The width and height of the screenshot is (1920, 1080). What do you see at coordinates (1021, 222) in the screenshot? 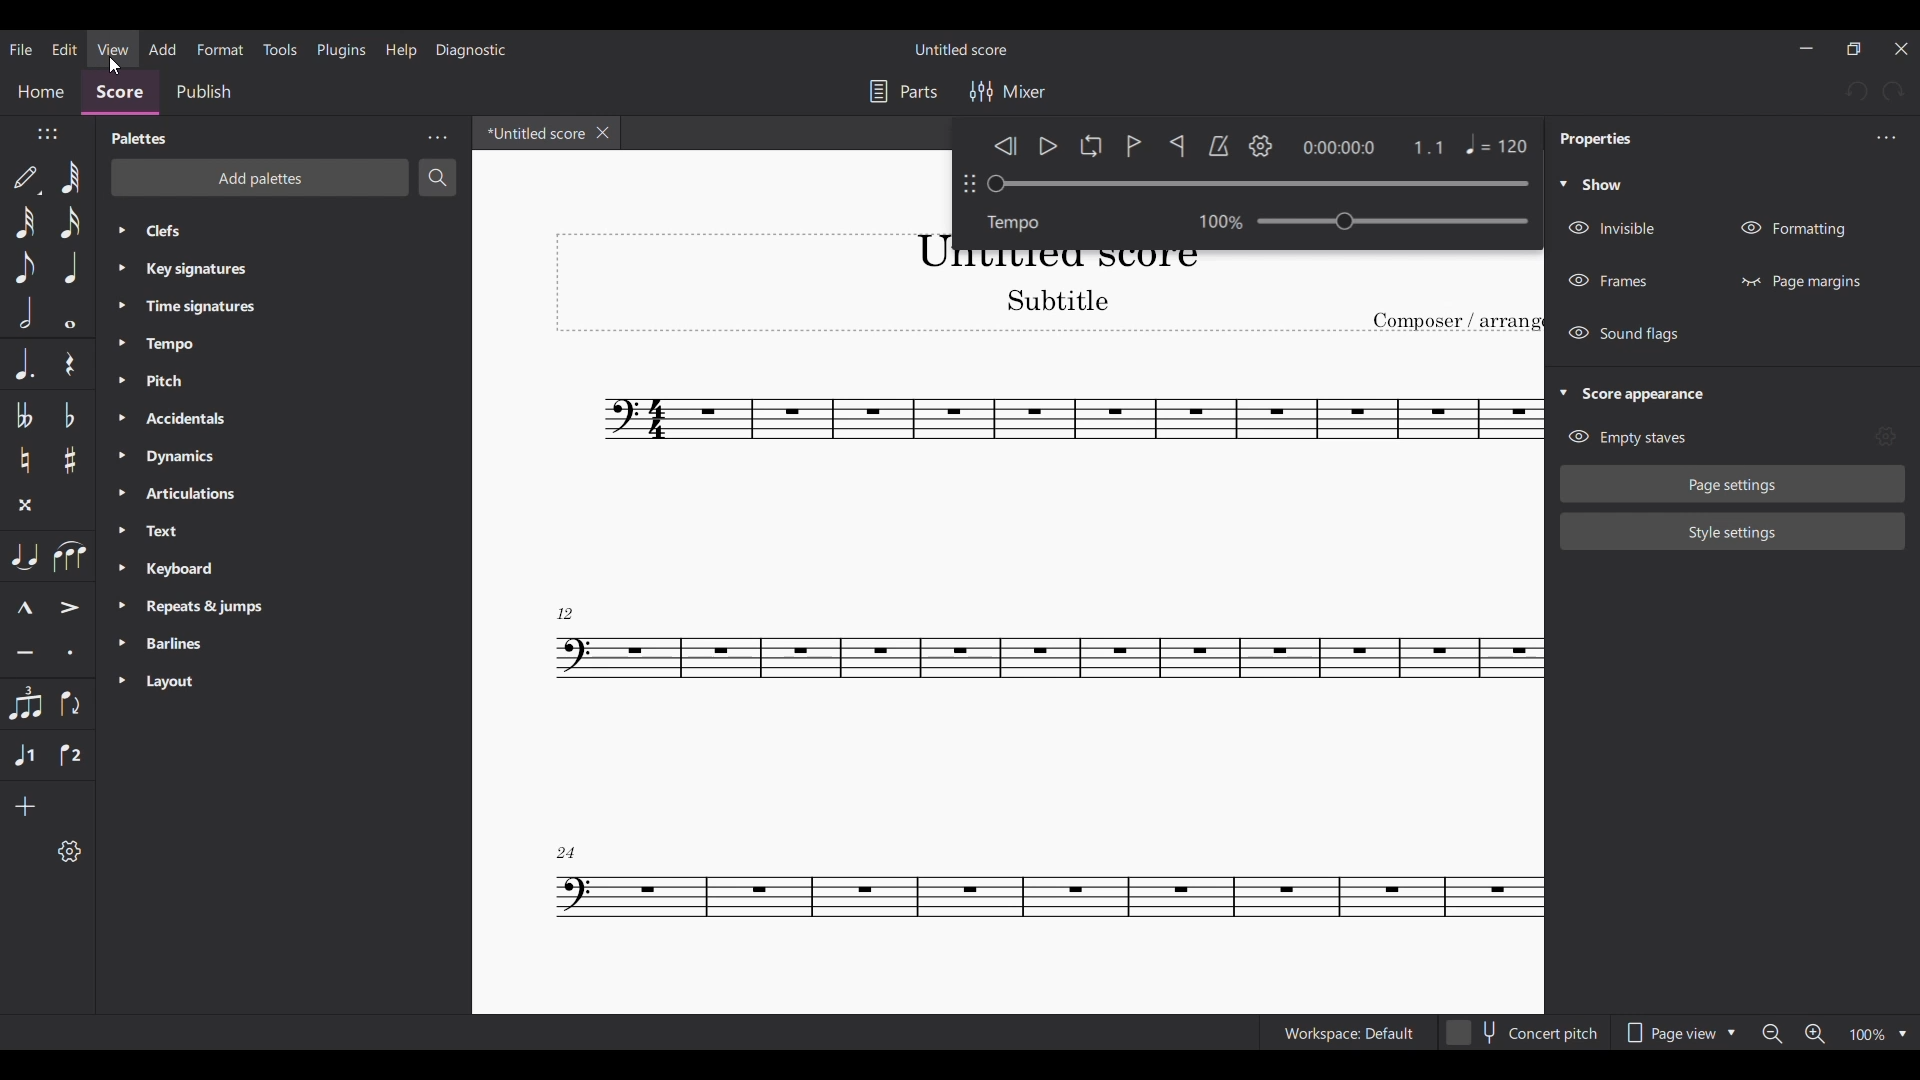
I see `Tempo` at bounding box center [1021, 222].